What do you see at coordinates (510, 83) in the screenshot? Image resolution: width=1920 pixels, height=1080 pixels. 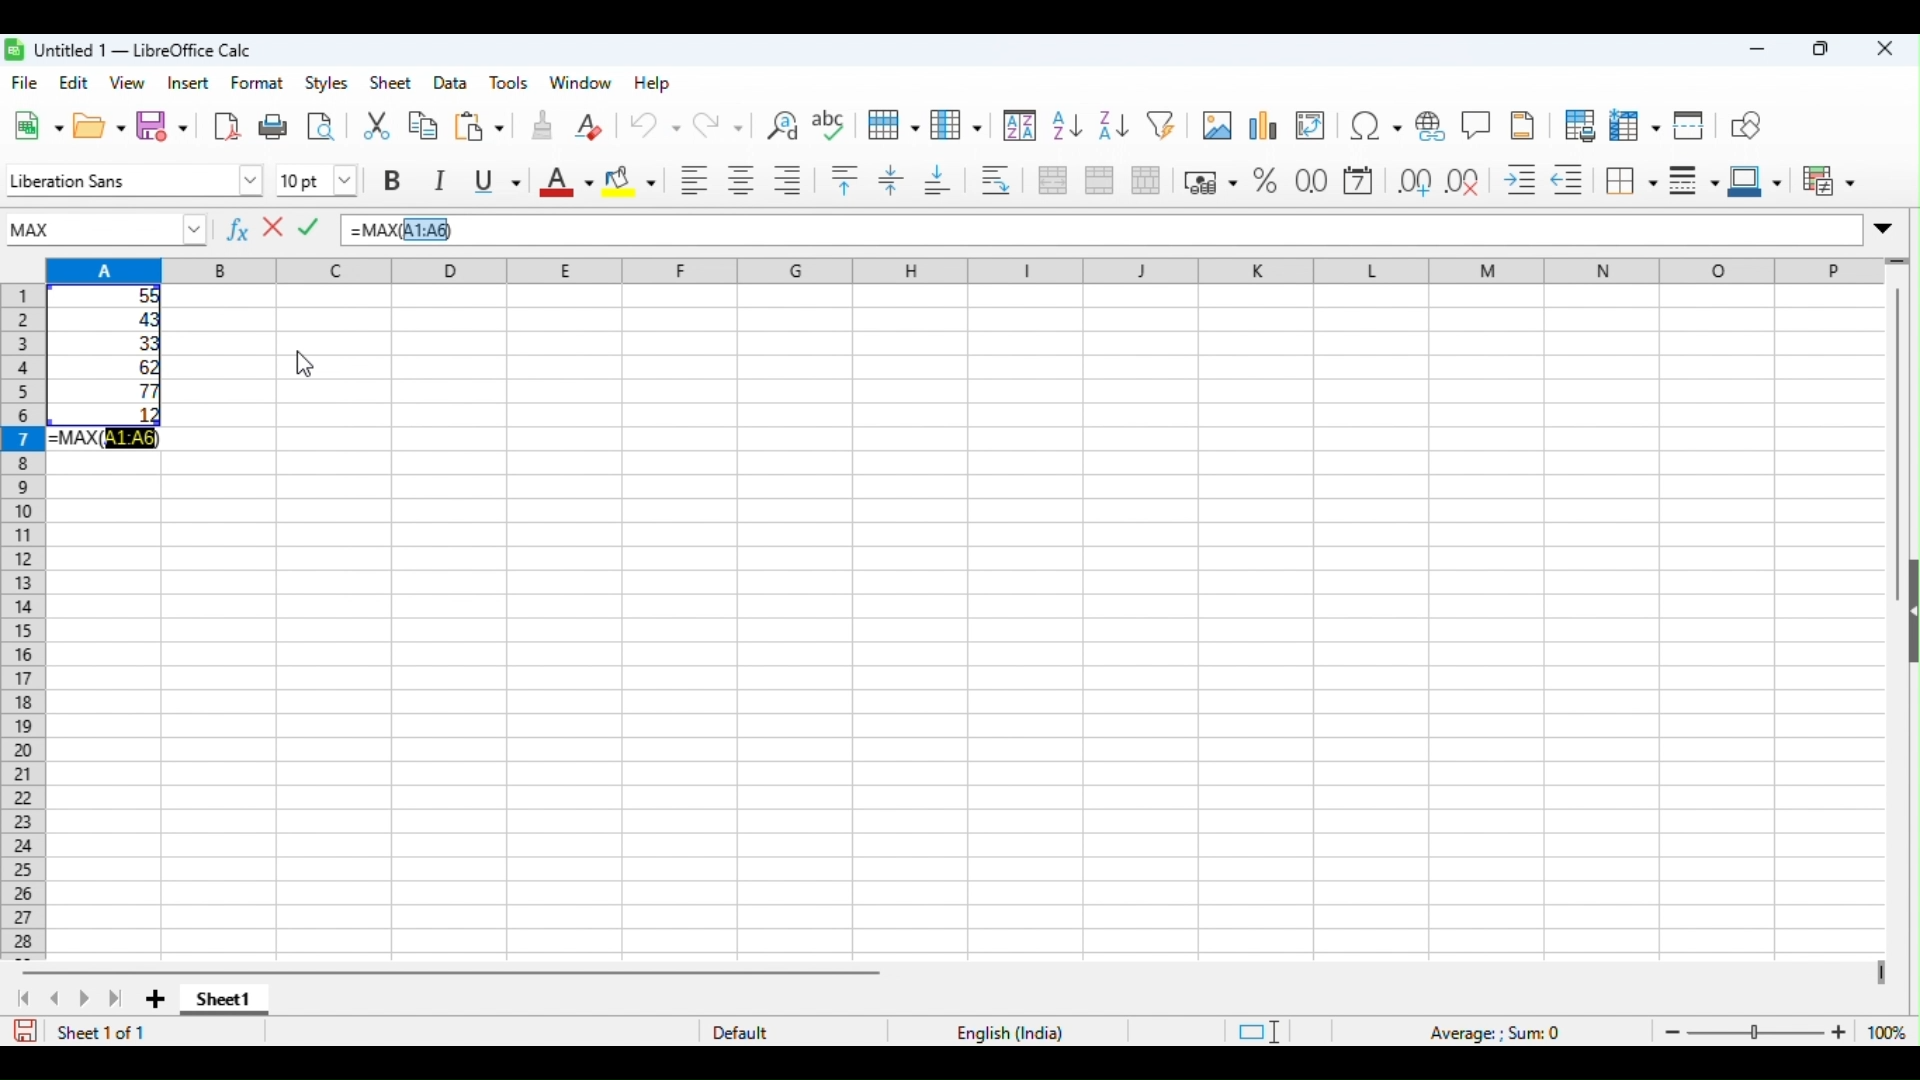 I see `tools` at bounding box center [510, 83].